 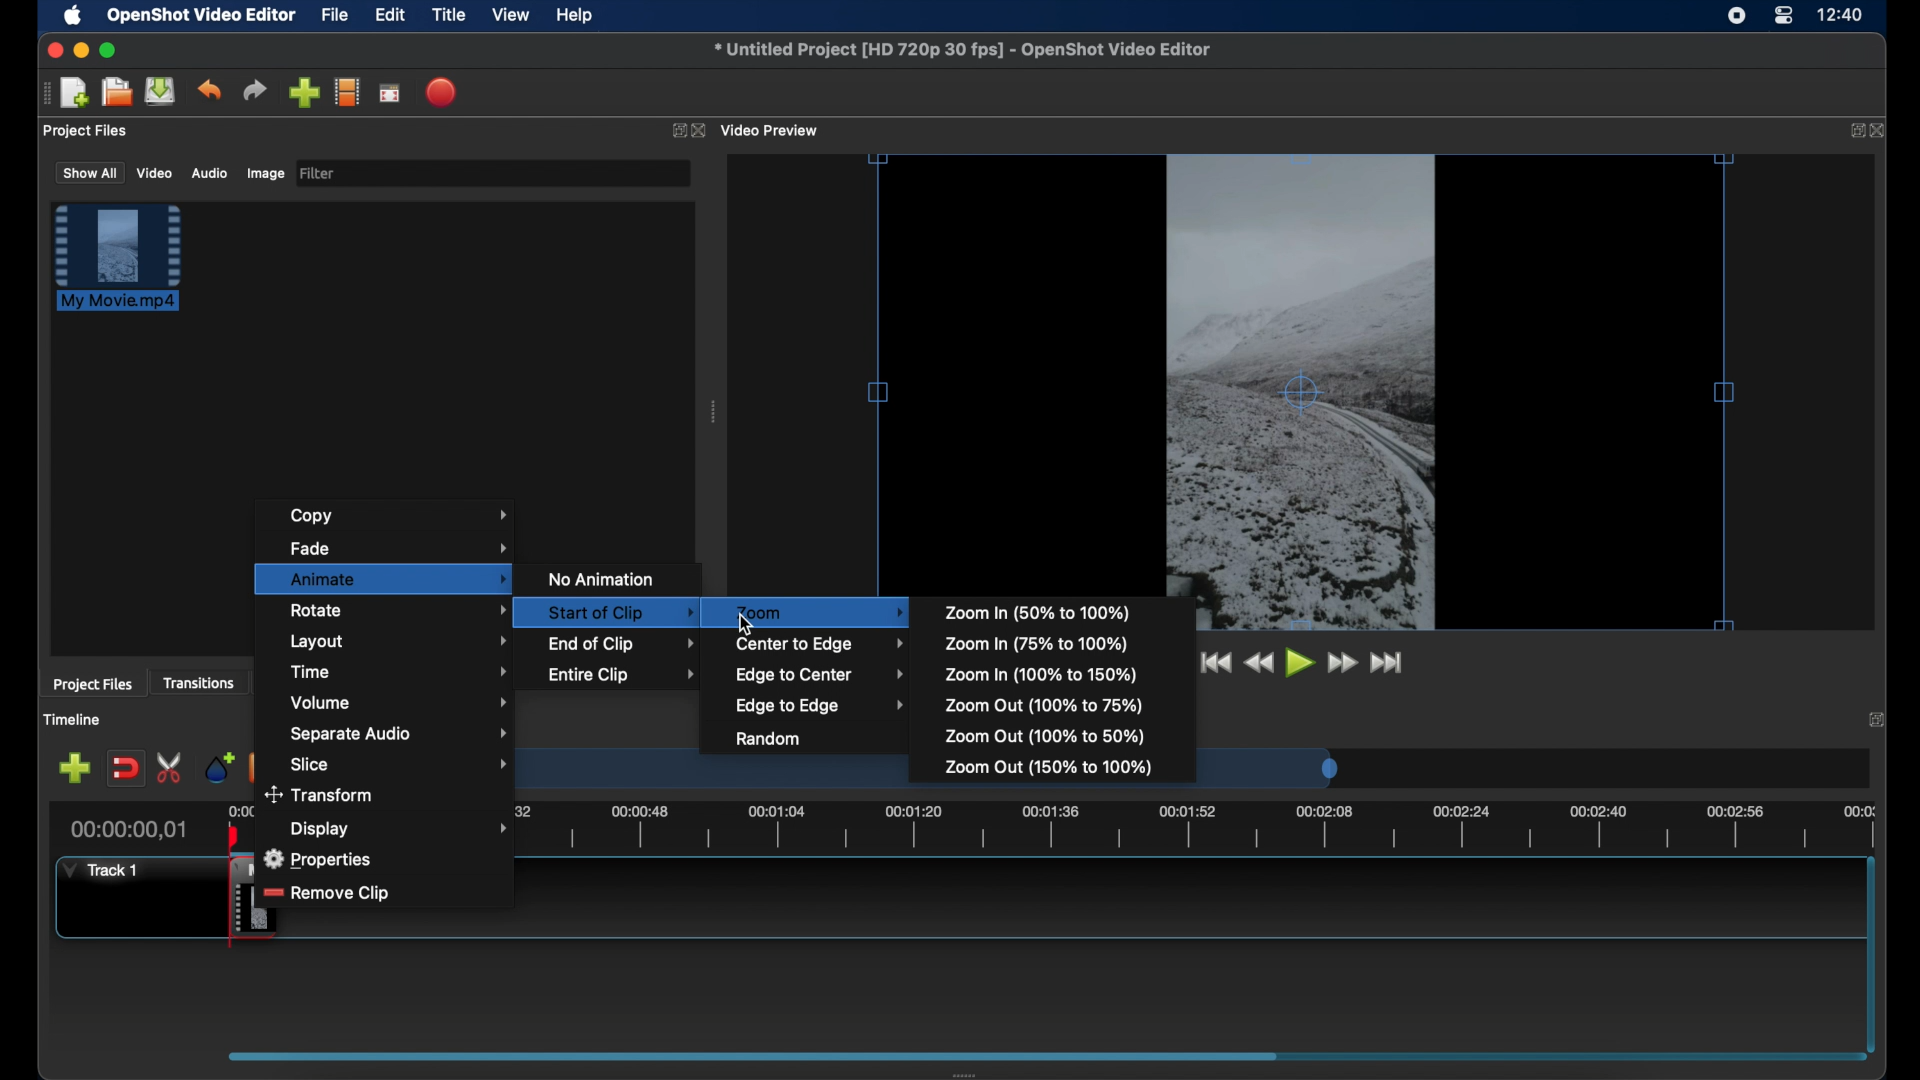 I want to click on properties, so click(x=321, y=859).